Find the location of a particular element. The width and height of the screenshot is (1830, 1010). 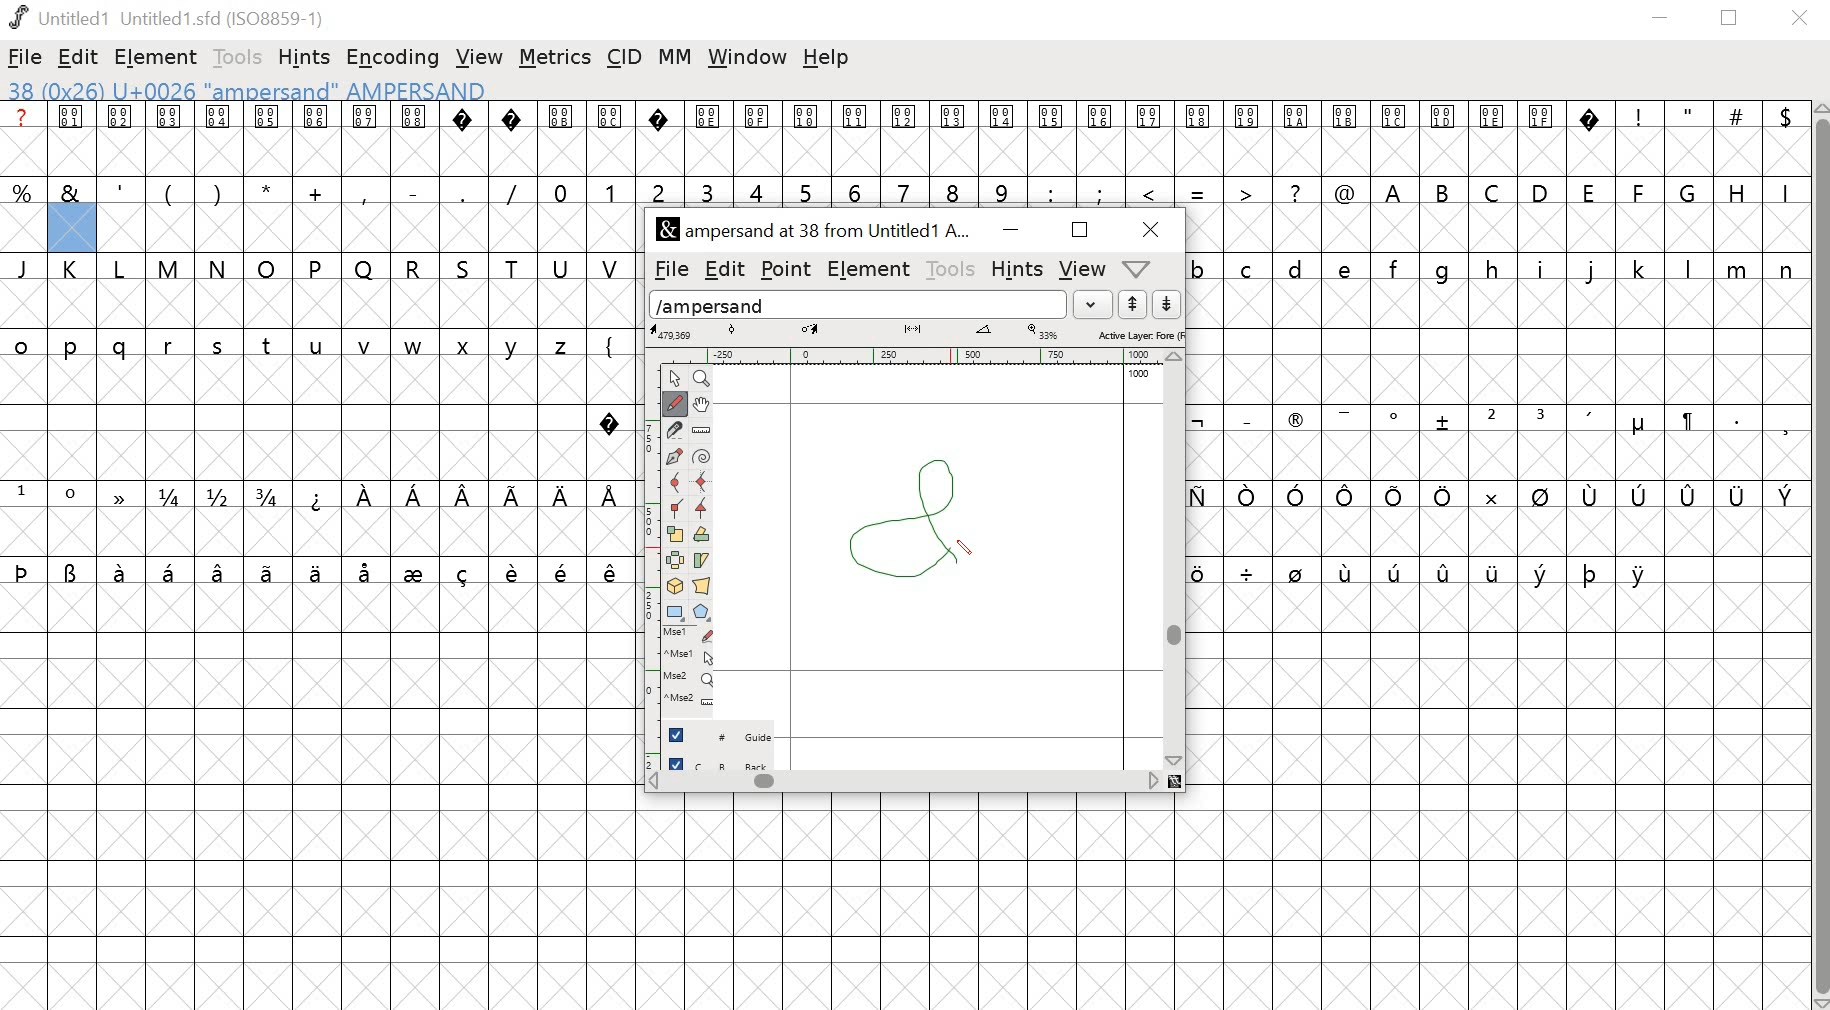

3/4 is located at coordinates (271, 496).